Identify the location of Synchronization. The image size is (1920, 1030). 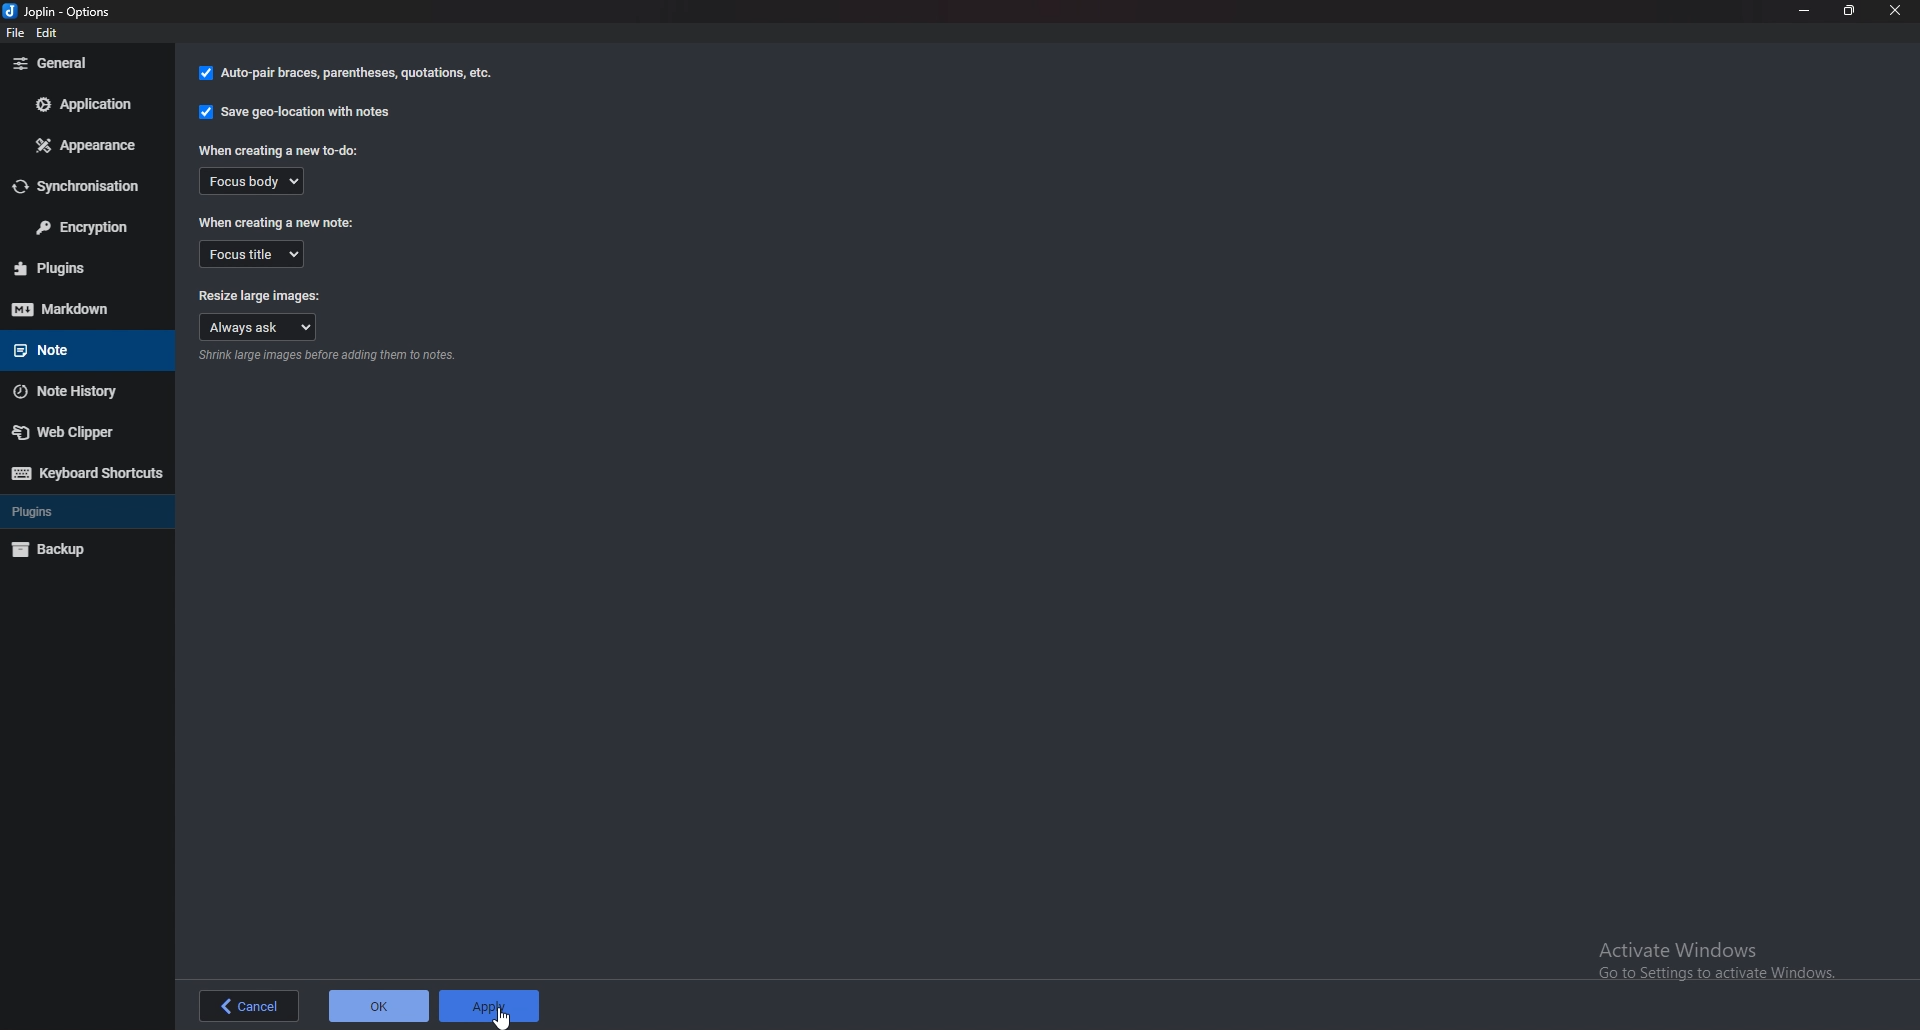
(81, 187).